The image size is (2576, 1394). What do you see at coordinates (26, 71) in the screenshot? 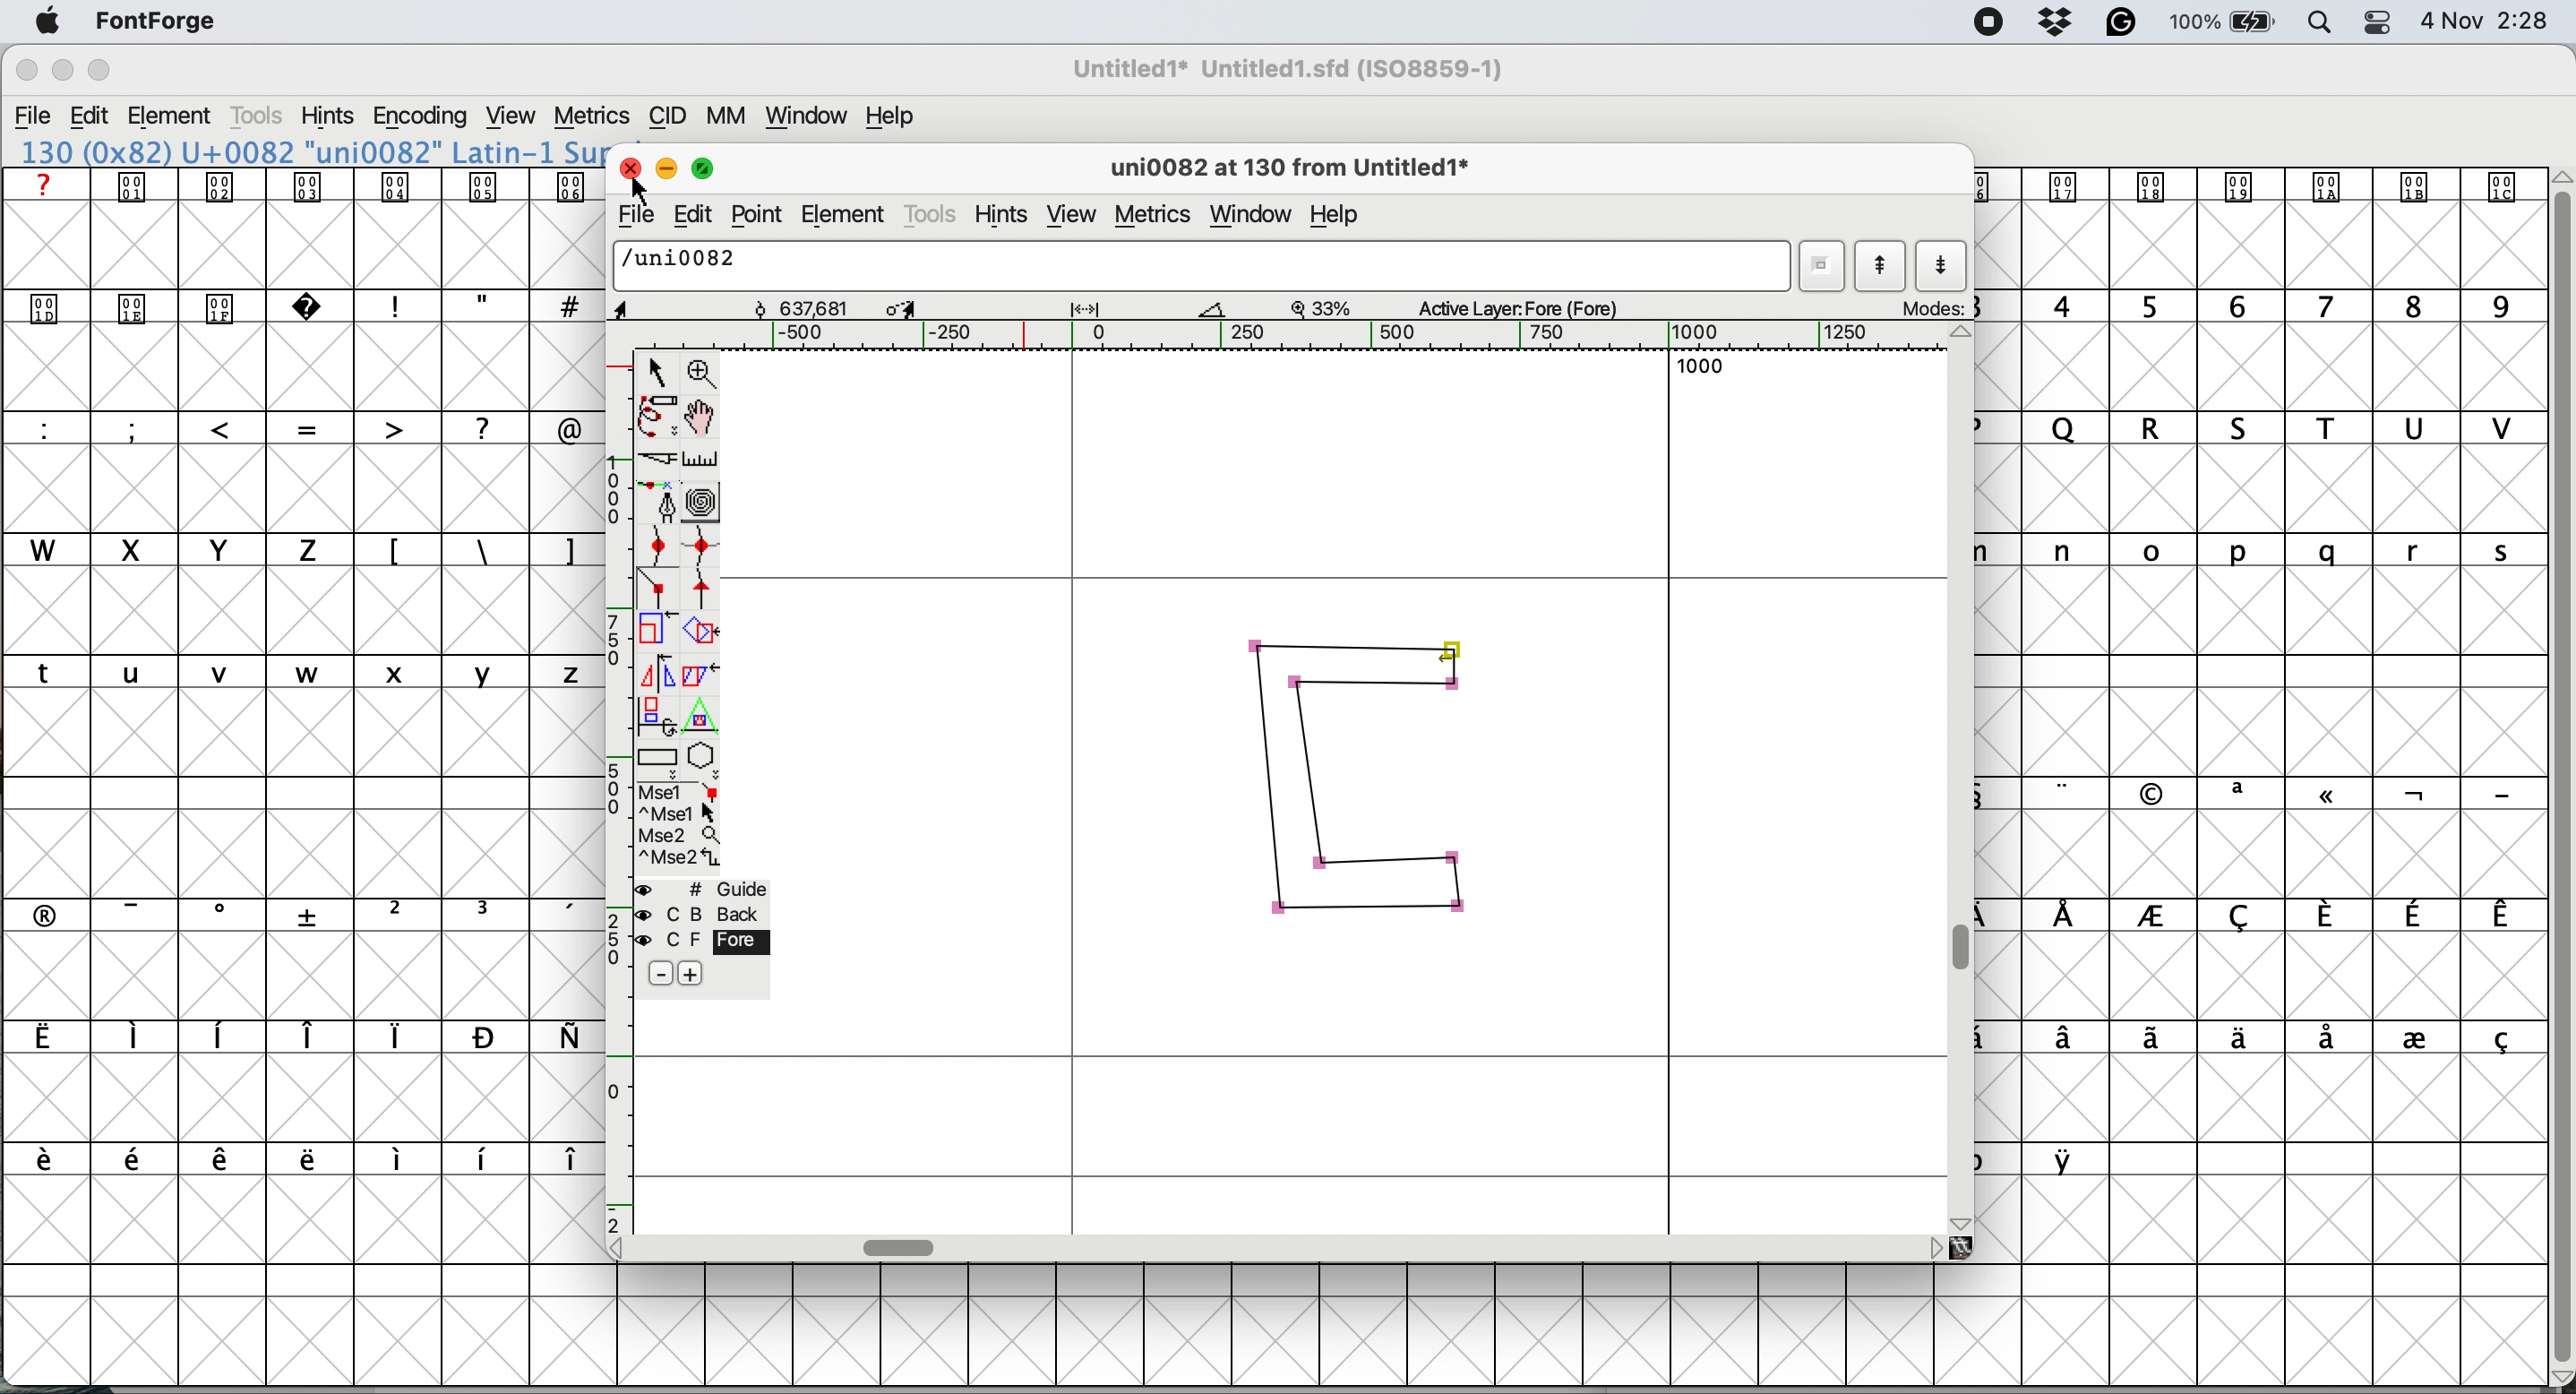
I see `close` at bounding box center [26, 71].